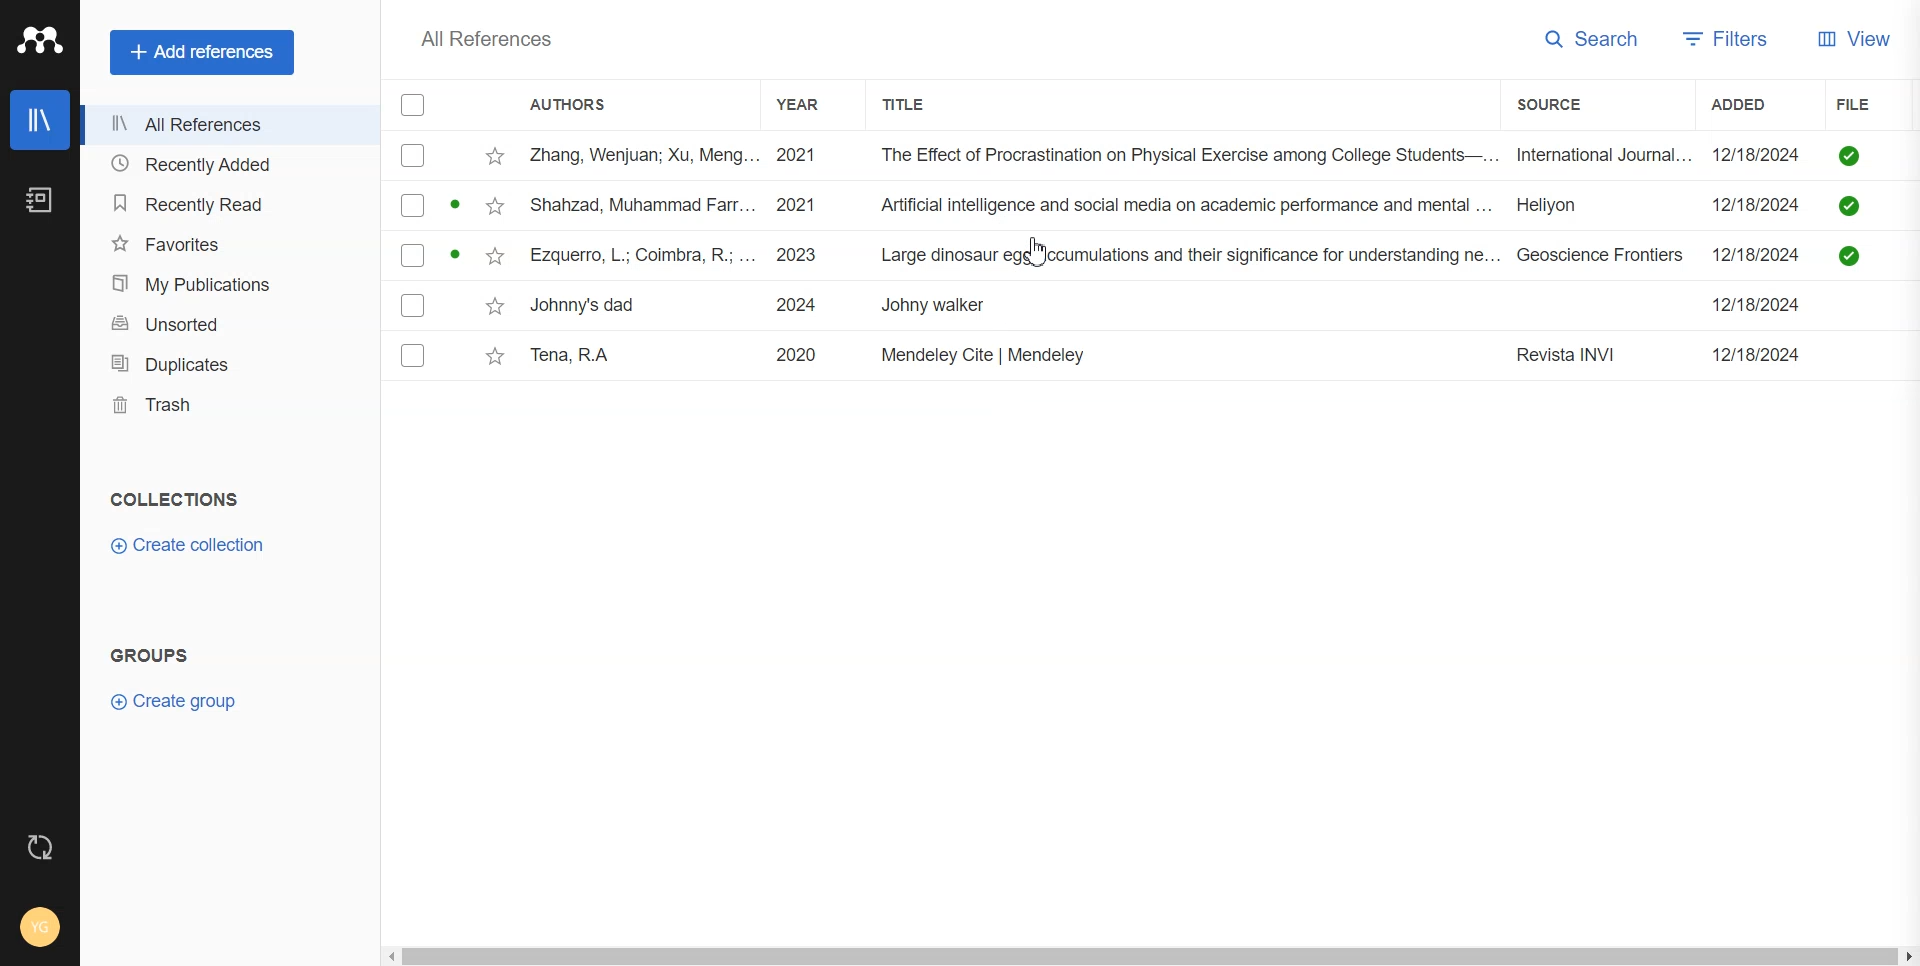  I want to click on star, so click(496, 255).